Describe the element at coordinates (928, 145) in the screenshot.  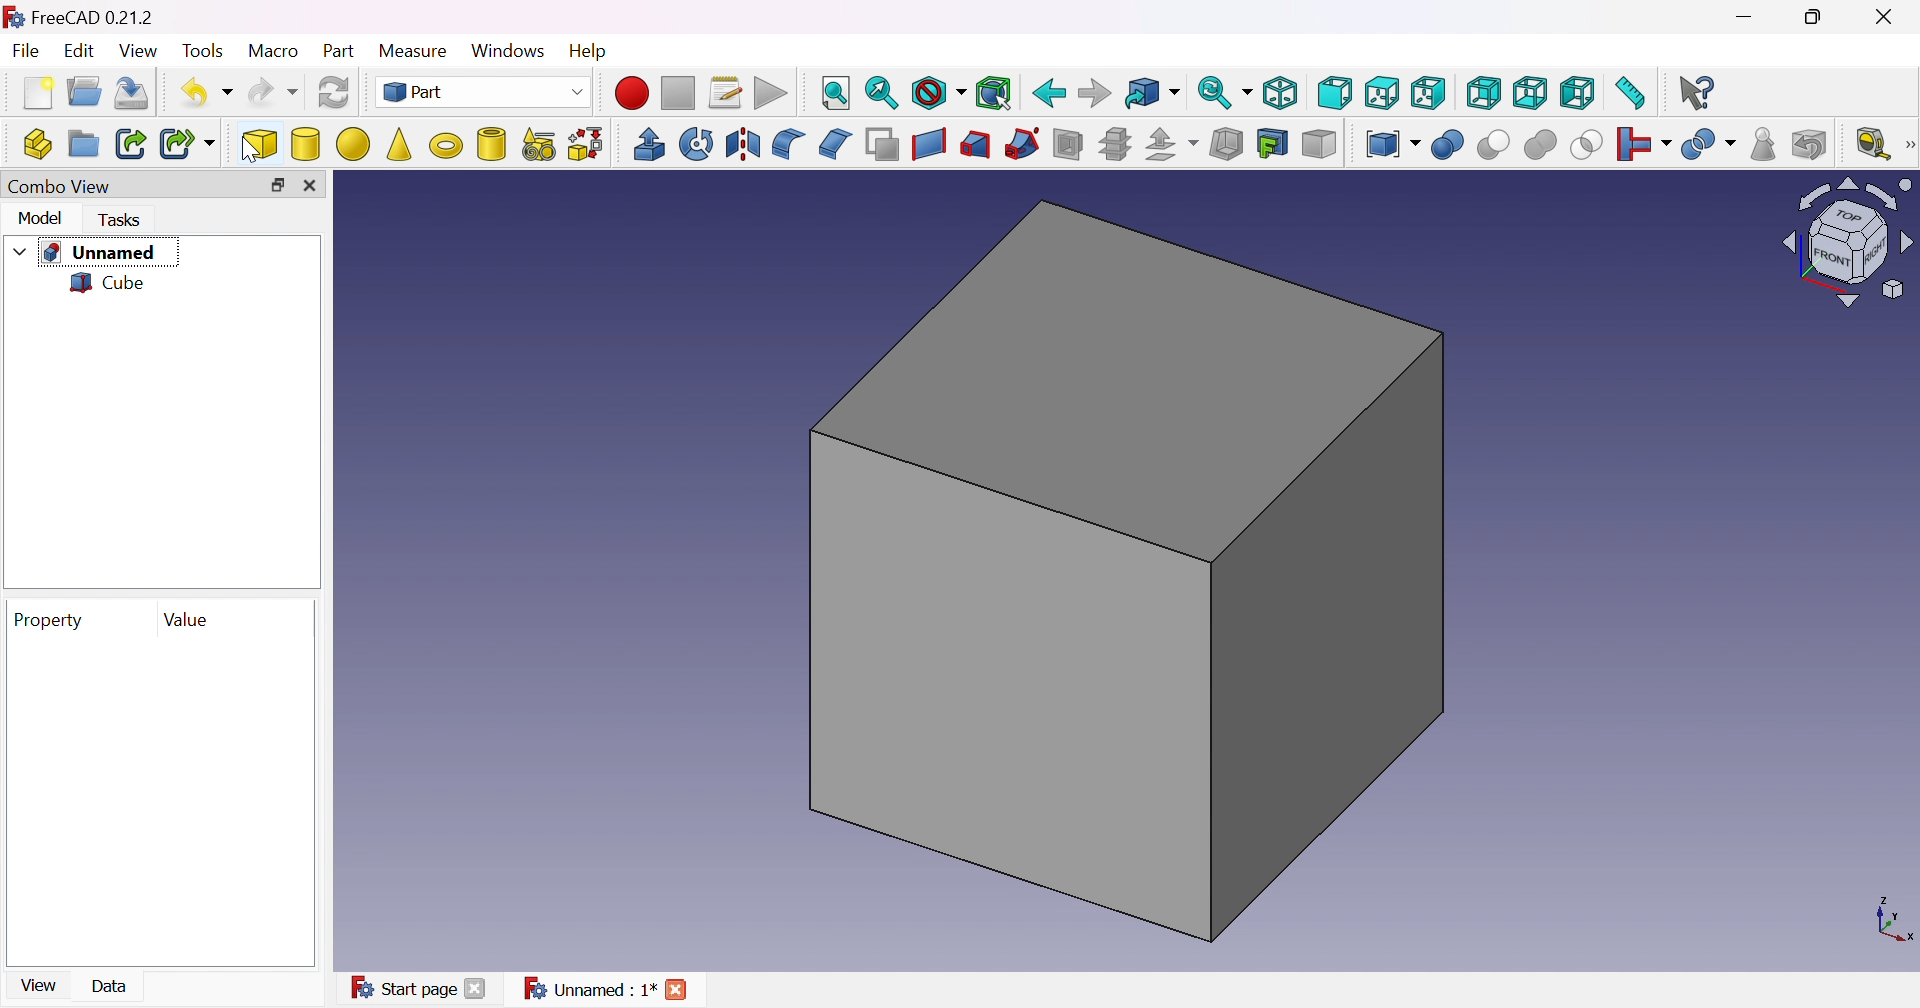
I see `Create ruled surface` at that location.